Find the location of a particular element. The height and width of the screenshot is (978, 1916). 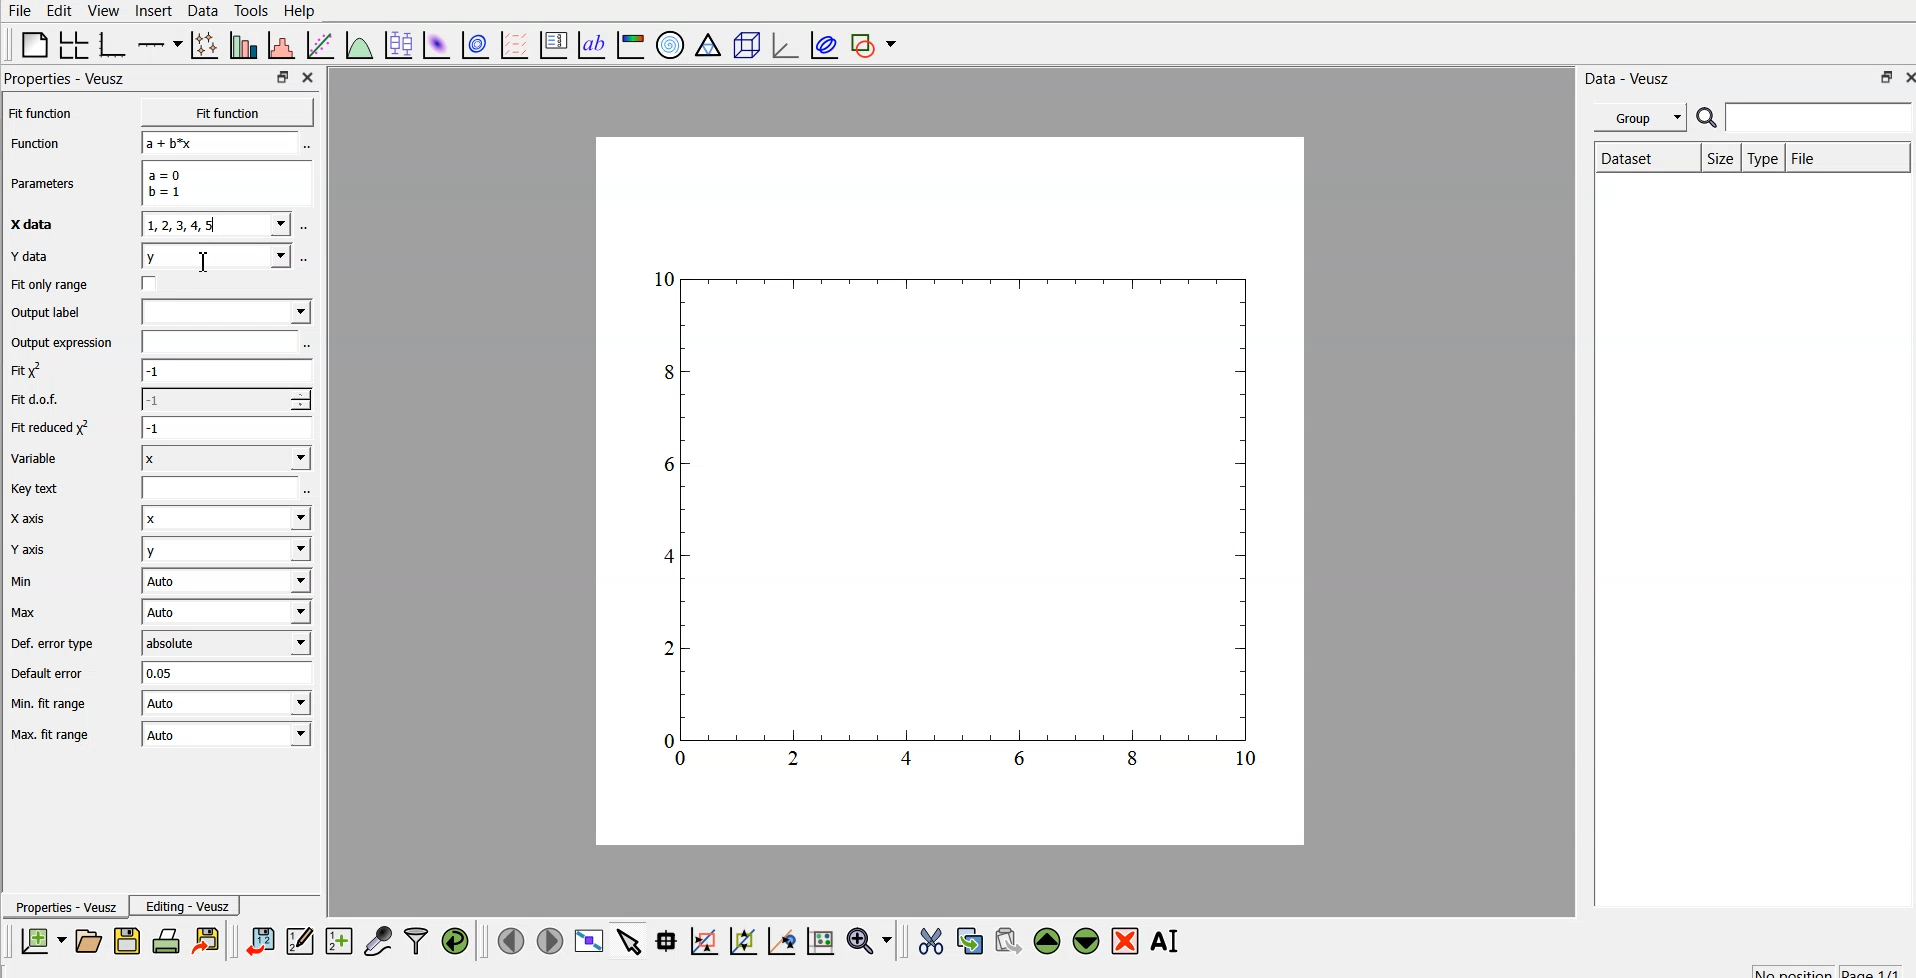

size is located at coordinates (1719, 157).